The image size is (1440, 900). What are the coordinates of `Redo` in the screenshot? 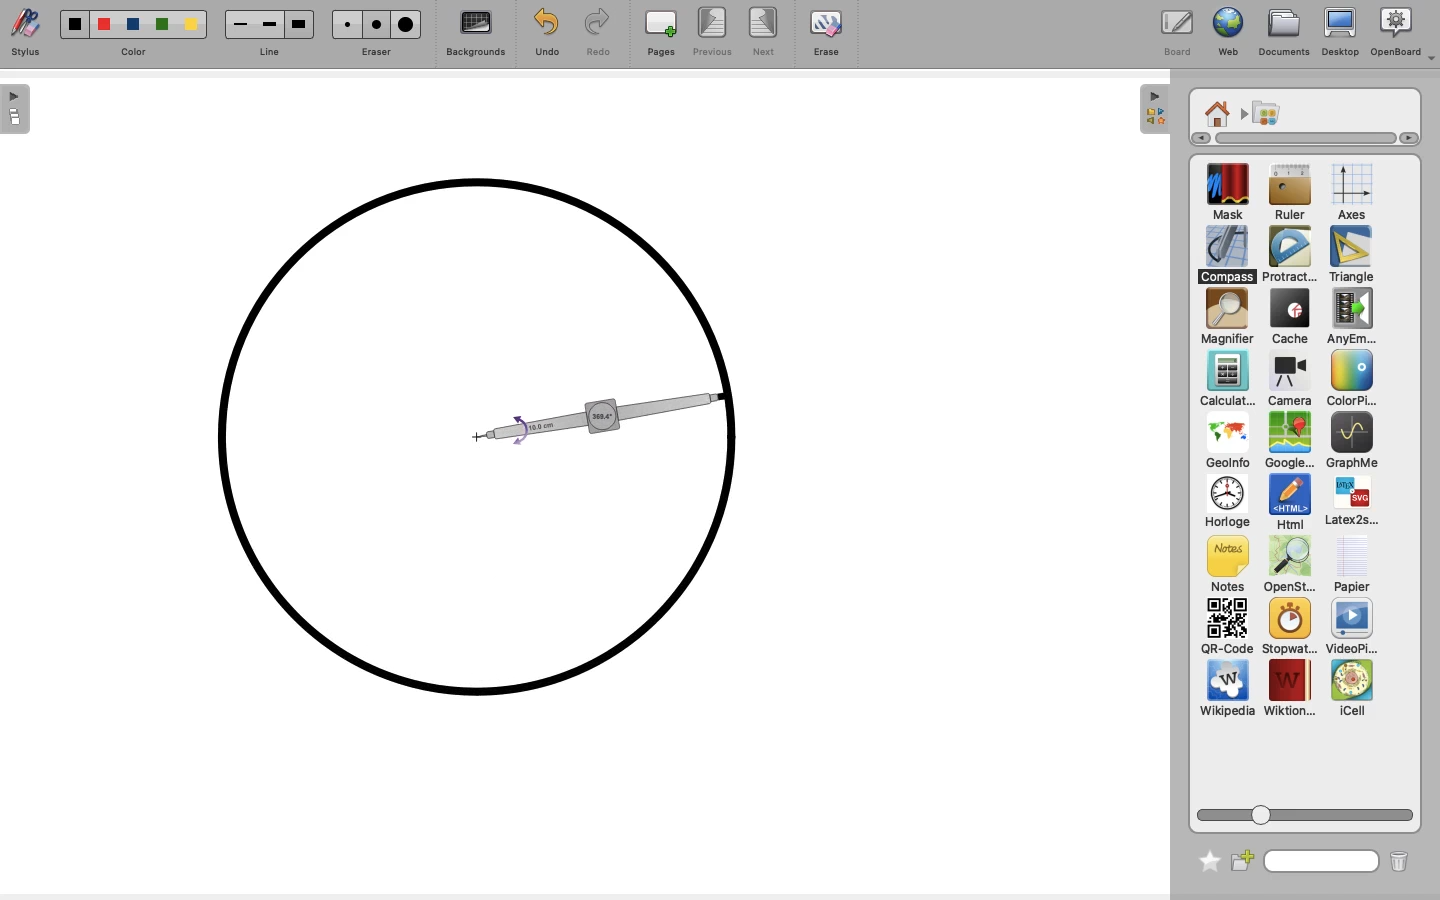 It's located at (599, 34).